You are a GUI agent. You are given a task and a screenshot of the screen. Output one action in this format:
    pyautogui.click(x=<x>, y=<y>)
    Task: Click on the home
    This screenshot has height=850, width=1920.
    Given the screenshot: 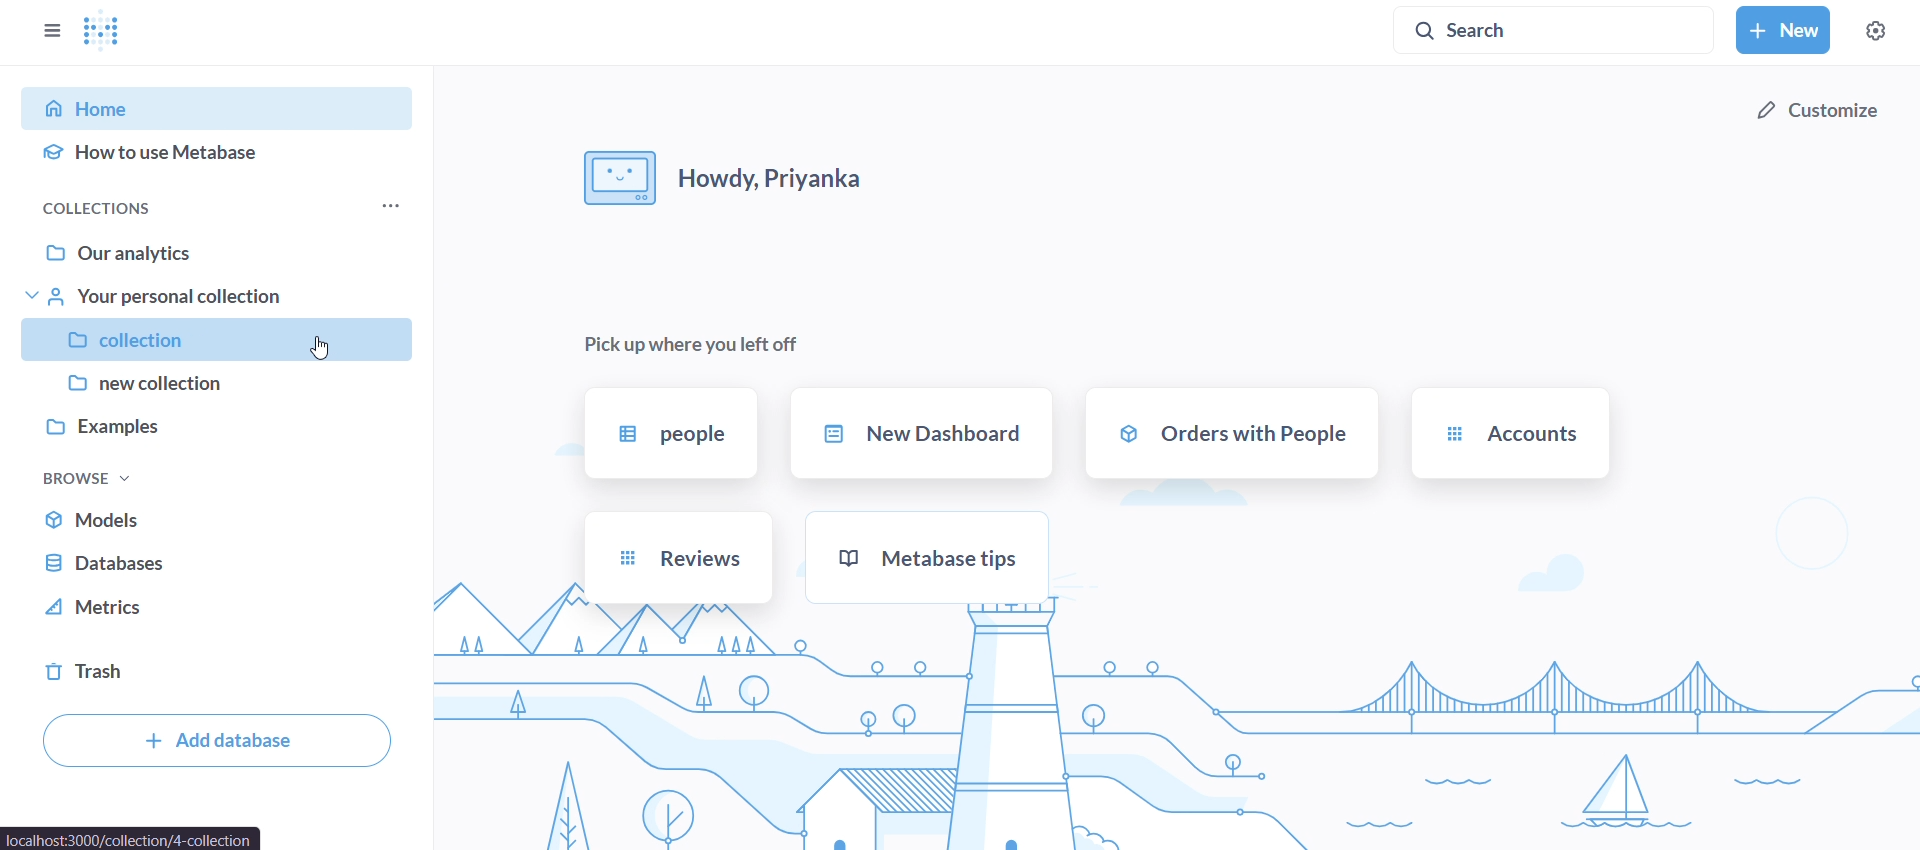 What is the action you would take?
    pyautogui.click(x=228, y=108)
    